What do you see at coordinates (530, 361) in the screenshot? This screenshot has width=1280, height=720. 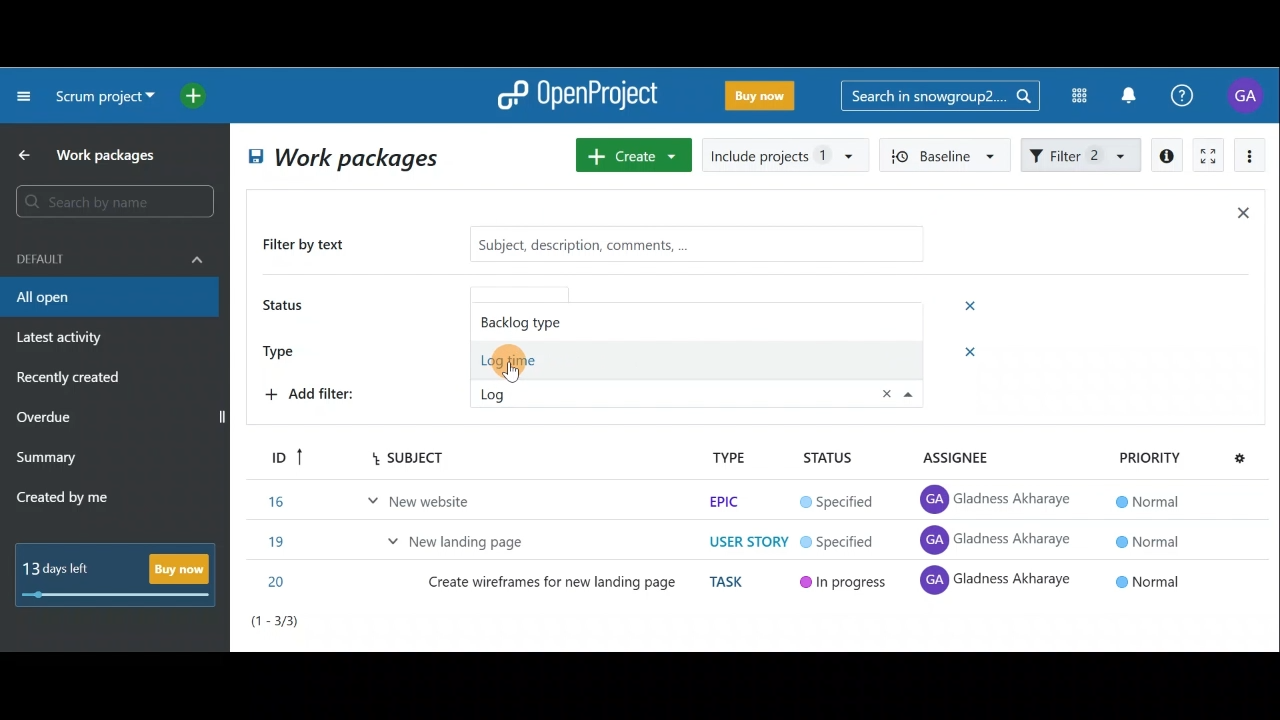 I see `Log time` at bounding box center [530, 361].